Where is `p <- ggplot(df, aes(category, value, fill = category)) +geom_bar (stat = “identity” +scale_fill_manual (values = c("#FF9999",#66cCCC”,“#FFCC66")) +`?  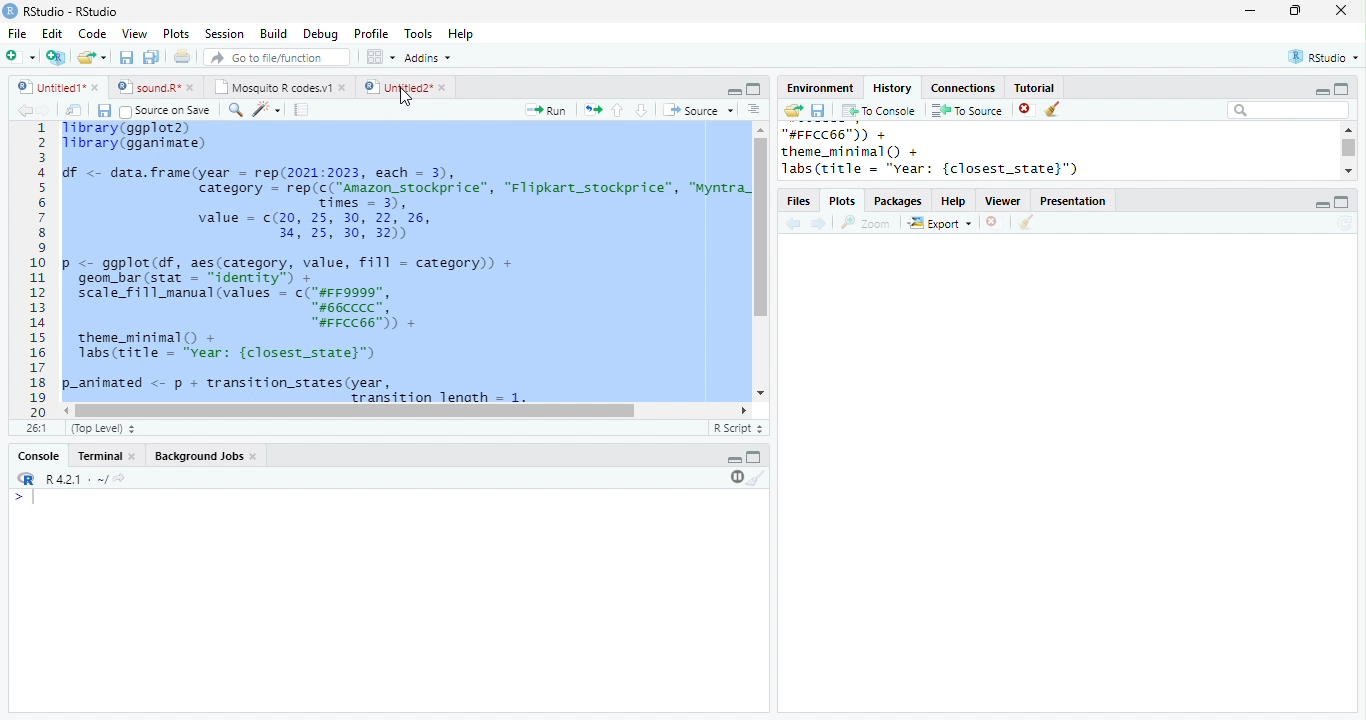
p <- ggplot(df, aes(category, value, fill = category)) +geom_bar (stat = “identity” +scale_fill_manual (values = c("#FF9999",#66cCCC”,“#FFCC66")) + is located at coordinates (291, 292).